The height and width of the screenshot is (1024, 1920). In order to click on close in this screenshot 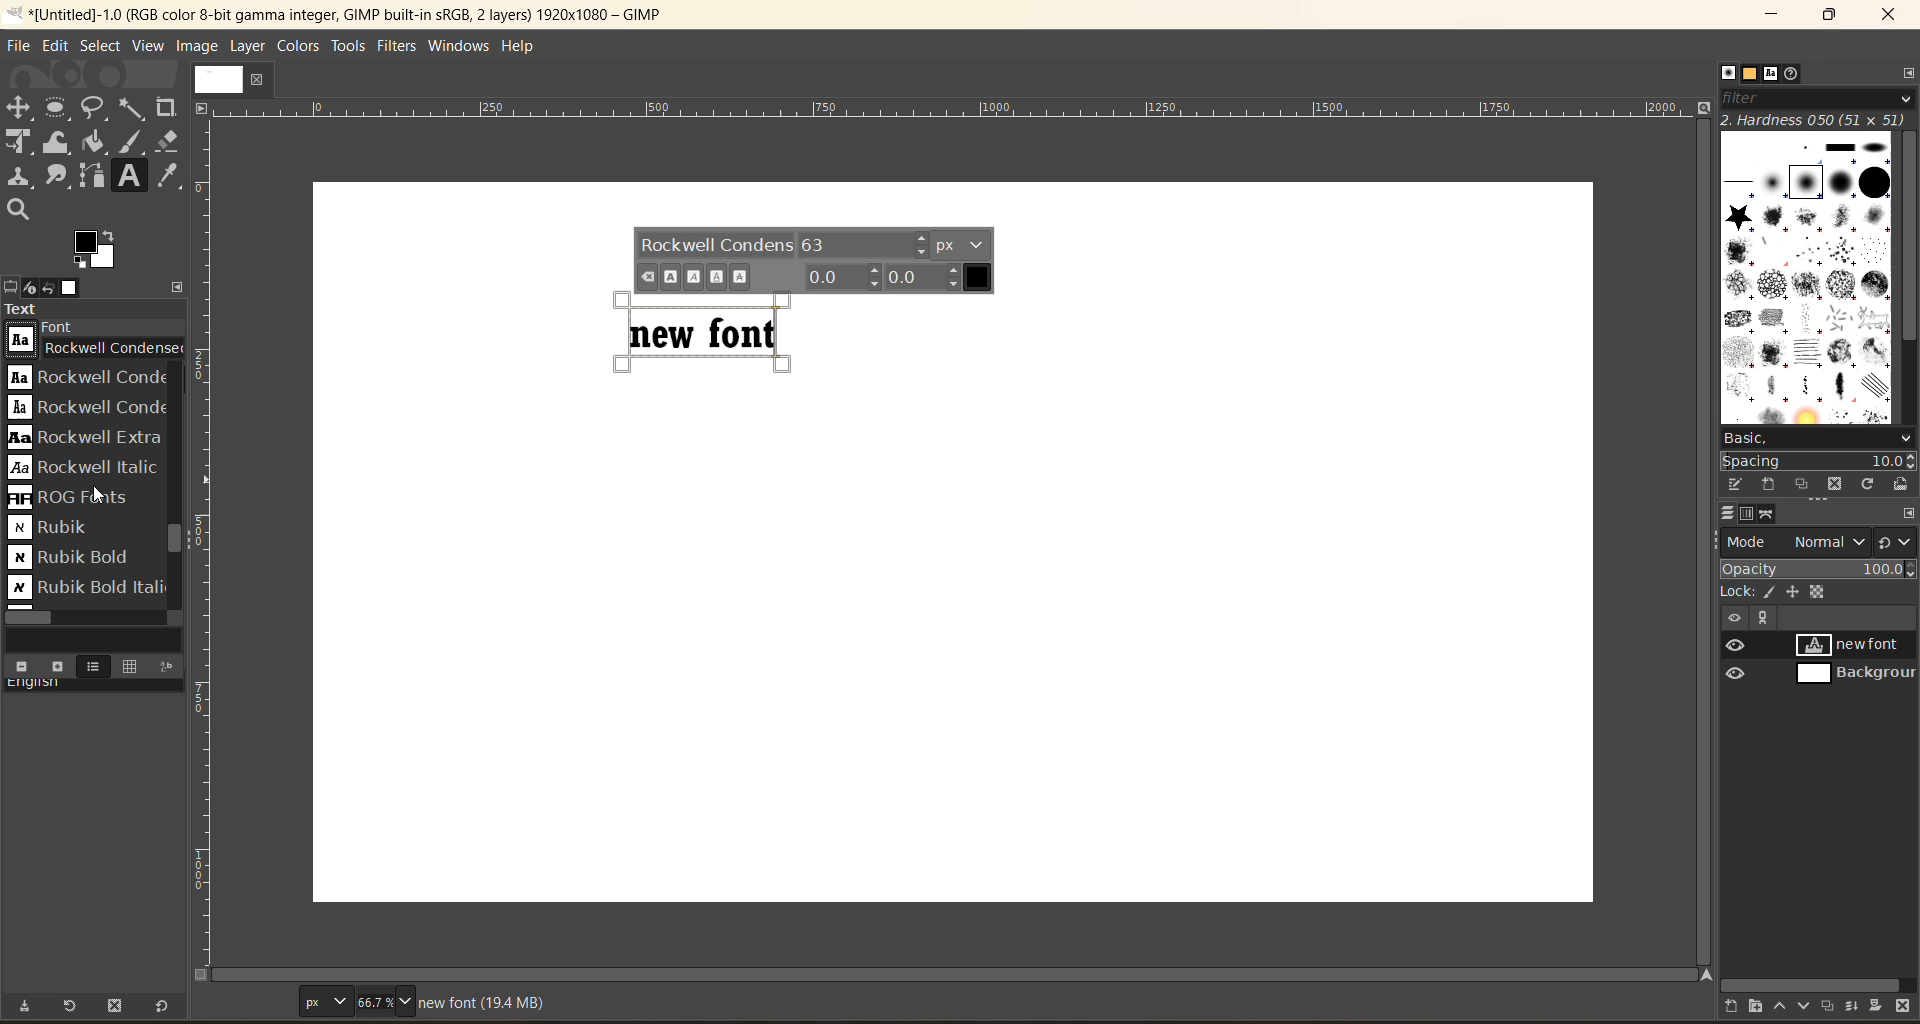, I will do `click(1894, 15)`.